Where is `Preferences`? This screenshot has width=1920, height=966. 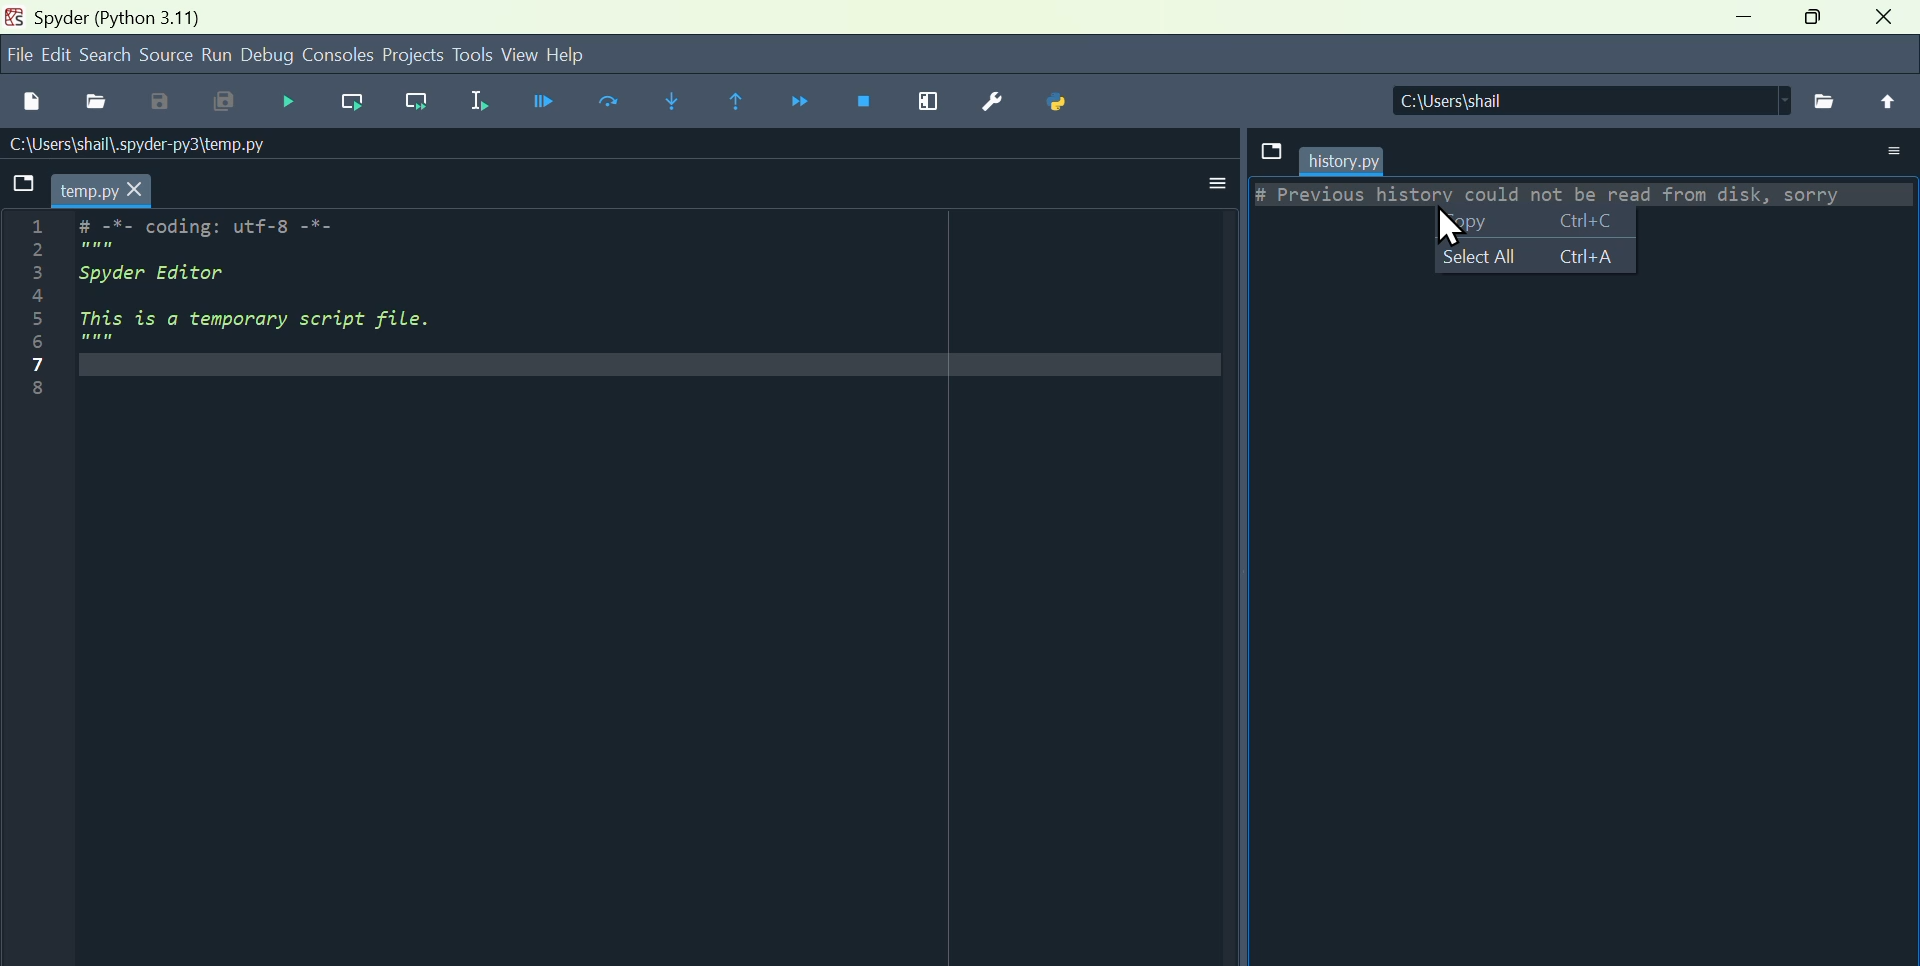
Preferences is located at coordinates (1001, 99).